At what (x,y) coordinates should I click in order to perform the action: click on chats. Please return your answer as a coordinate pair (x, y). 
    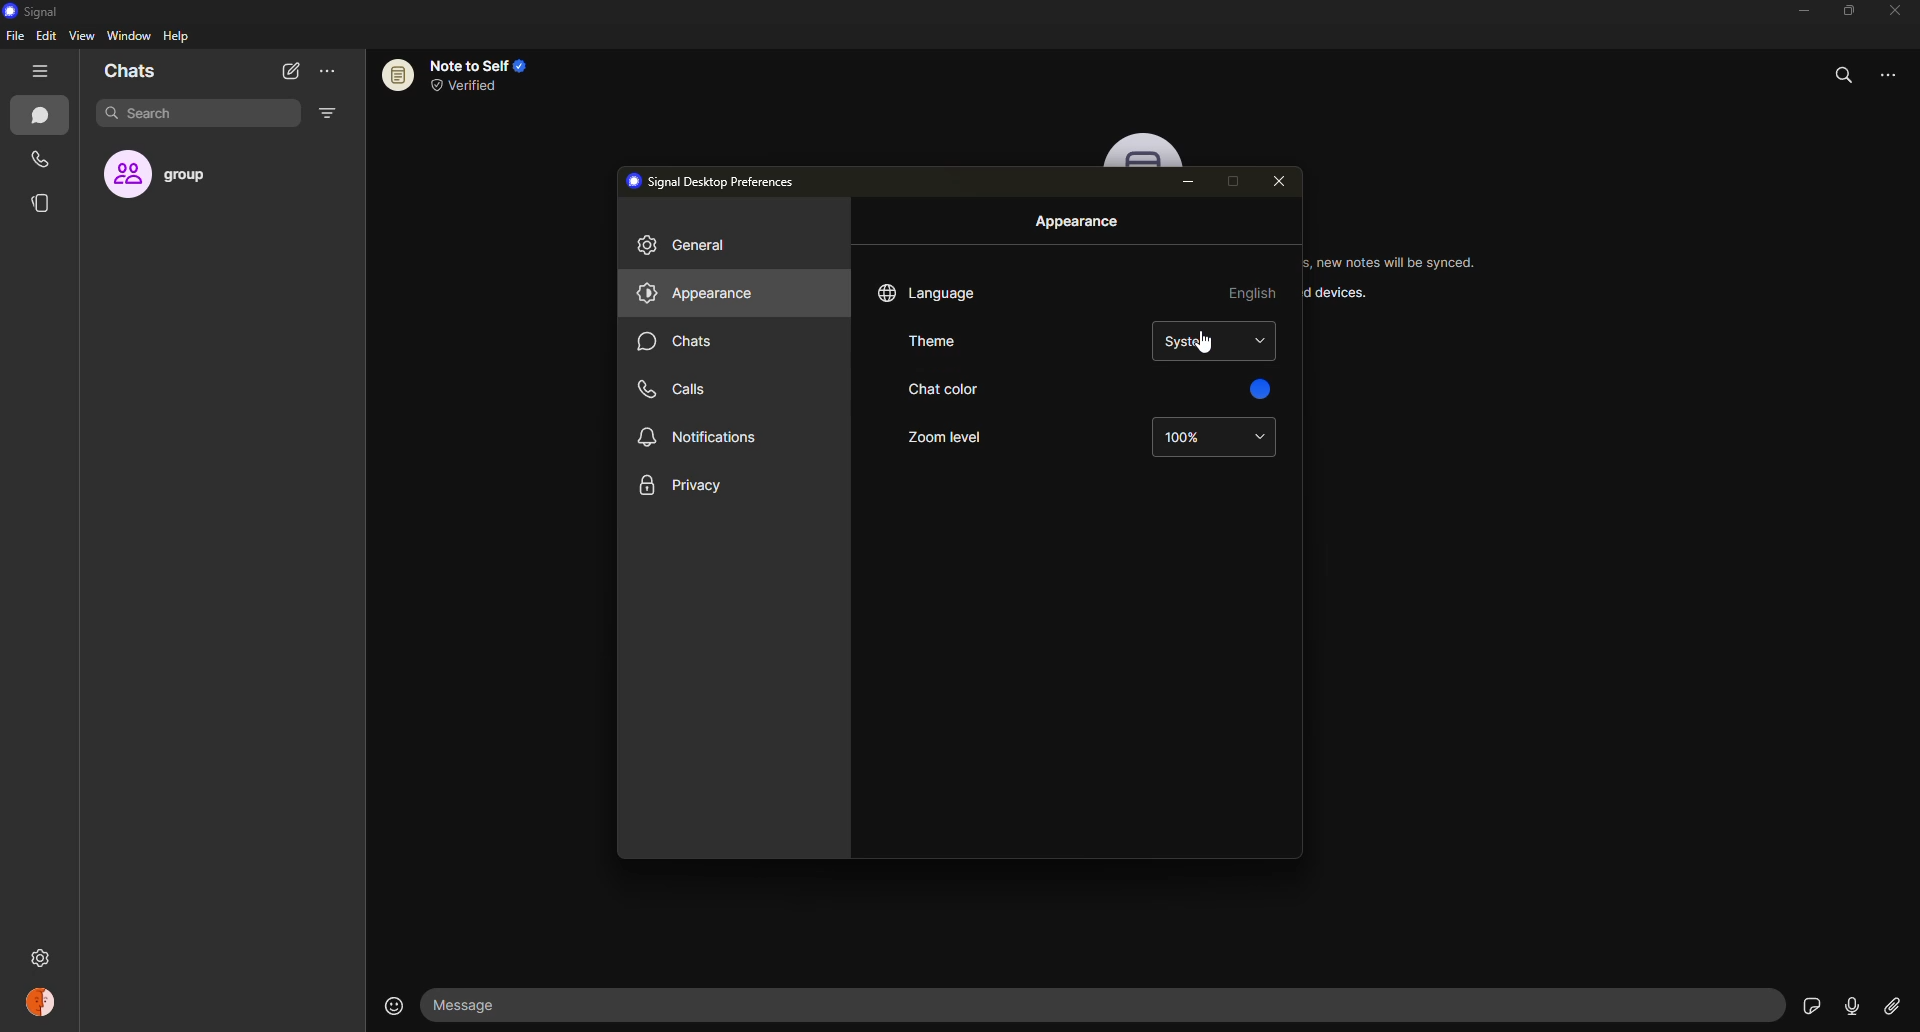
    Looking at the image, I should click on (45, 117).